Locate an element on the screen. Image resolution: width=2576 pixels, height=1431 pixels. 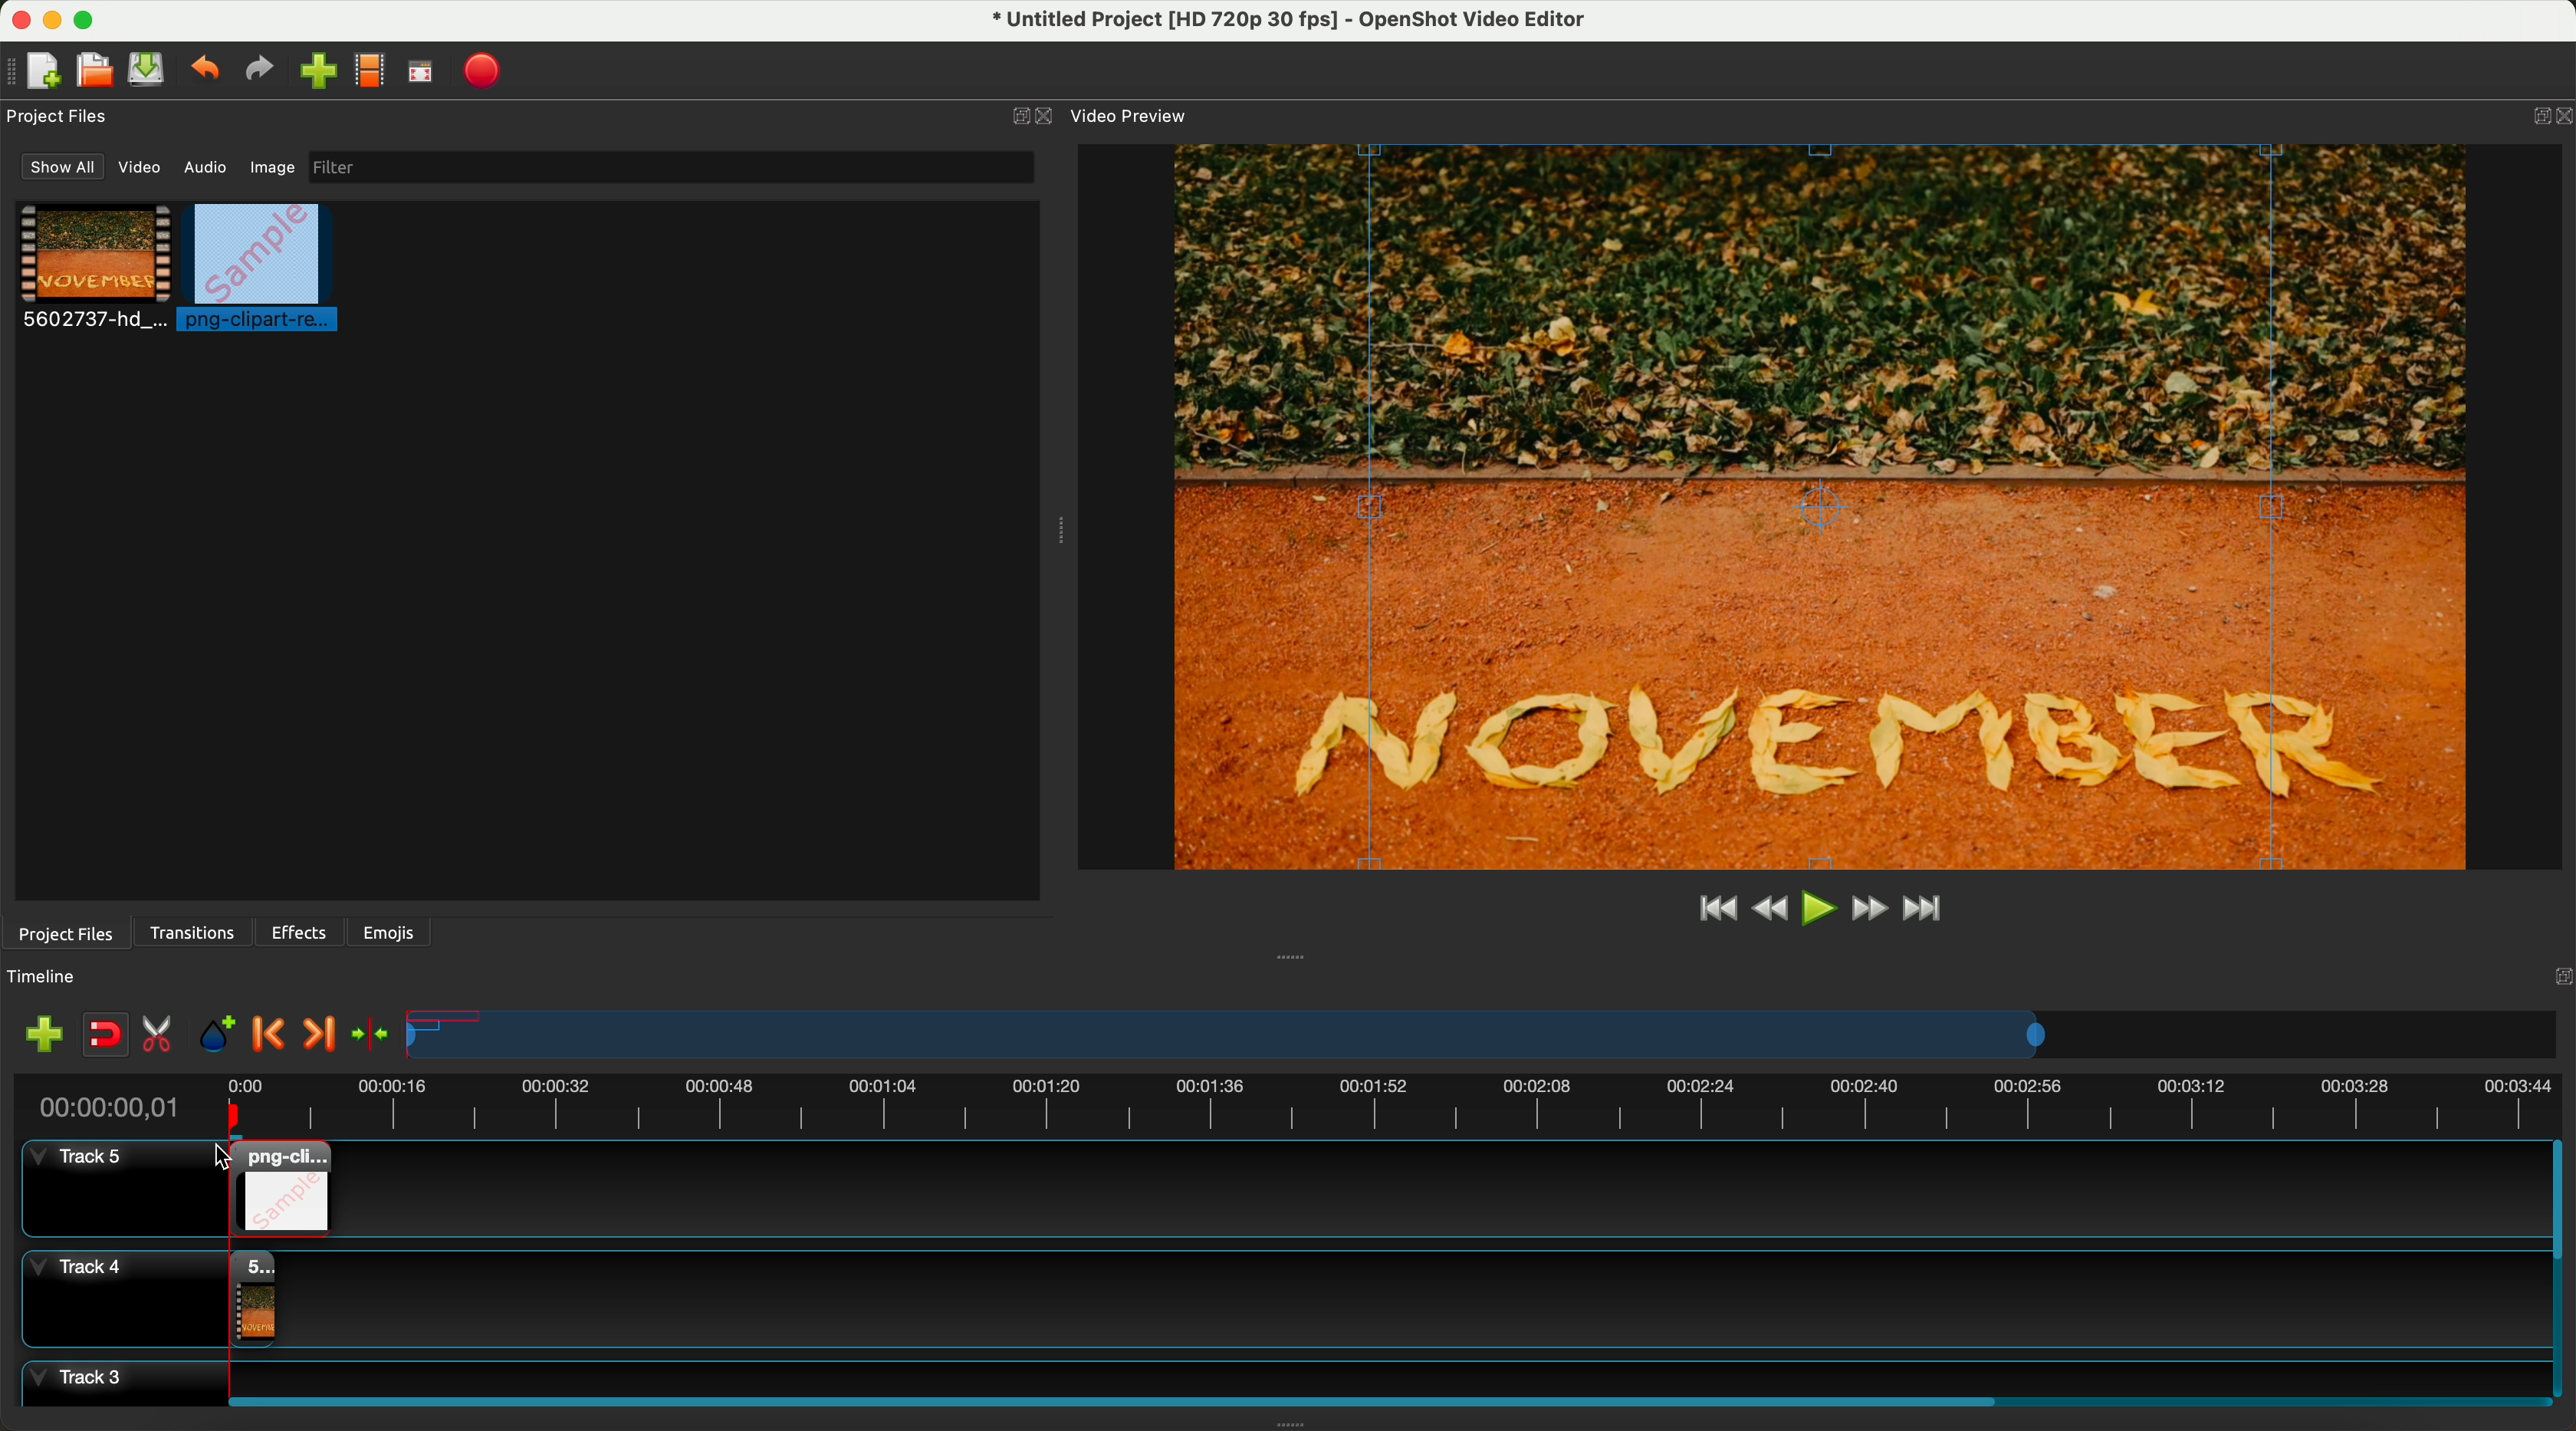
choose profile is located at coordinates (375, 74).